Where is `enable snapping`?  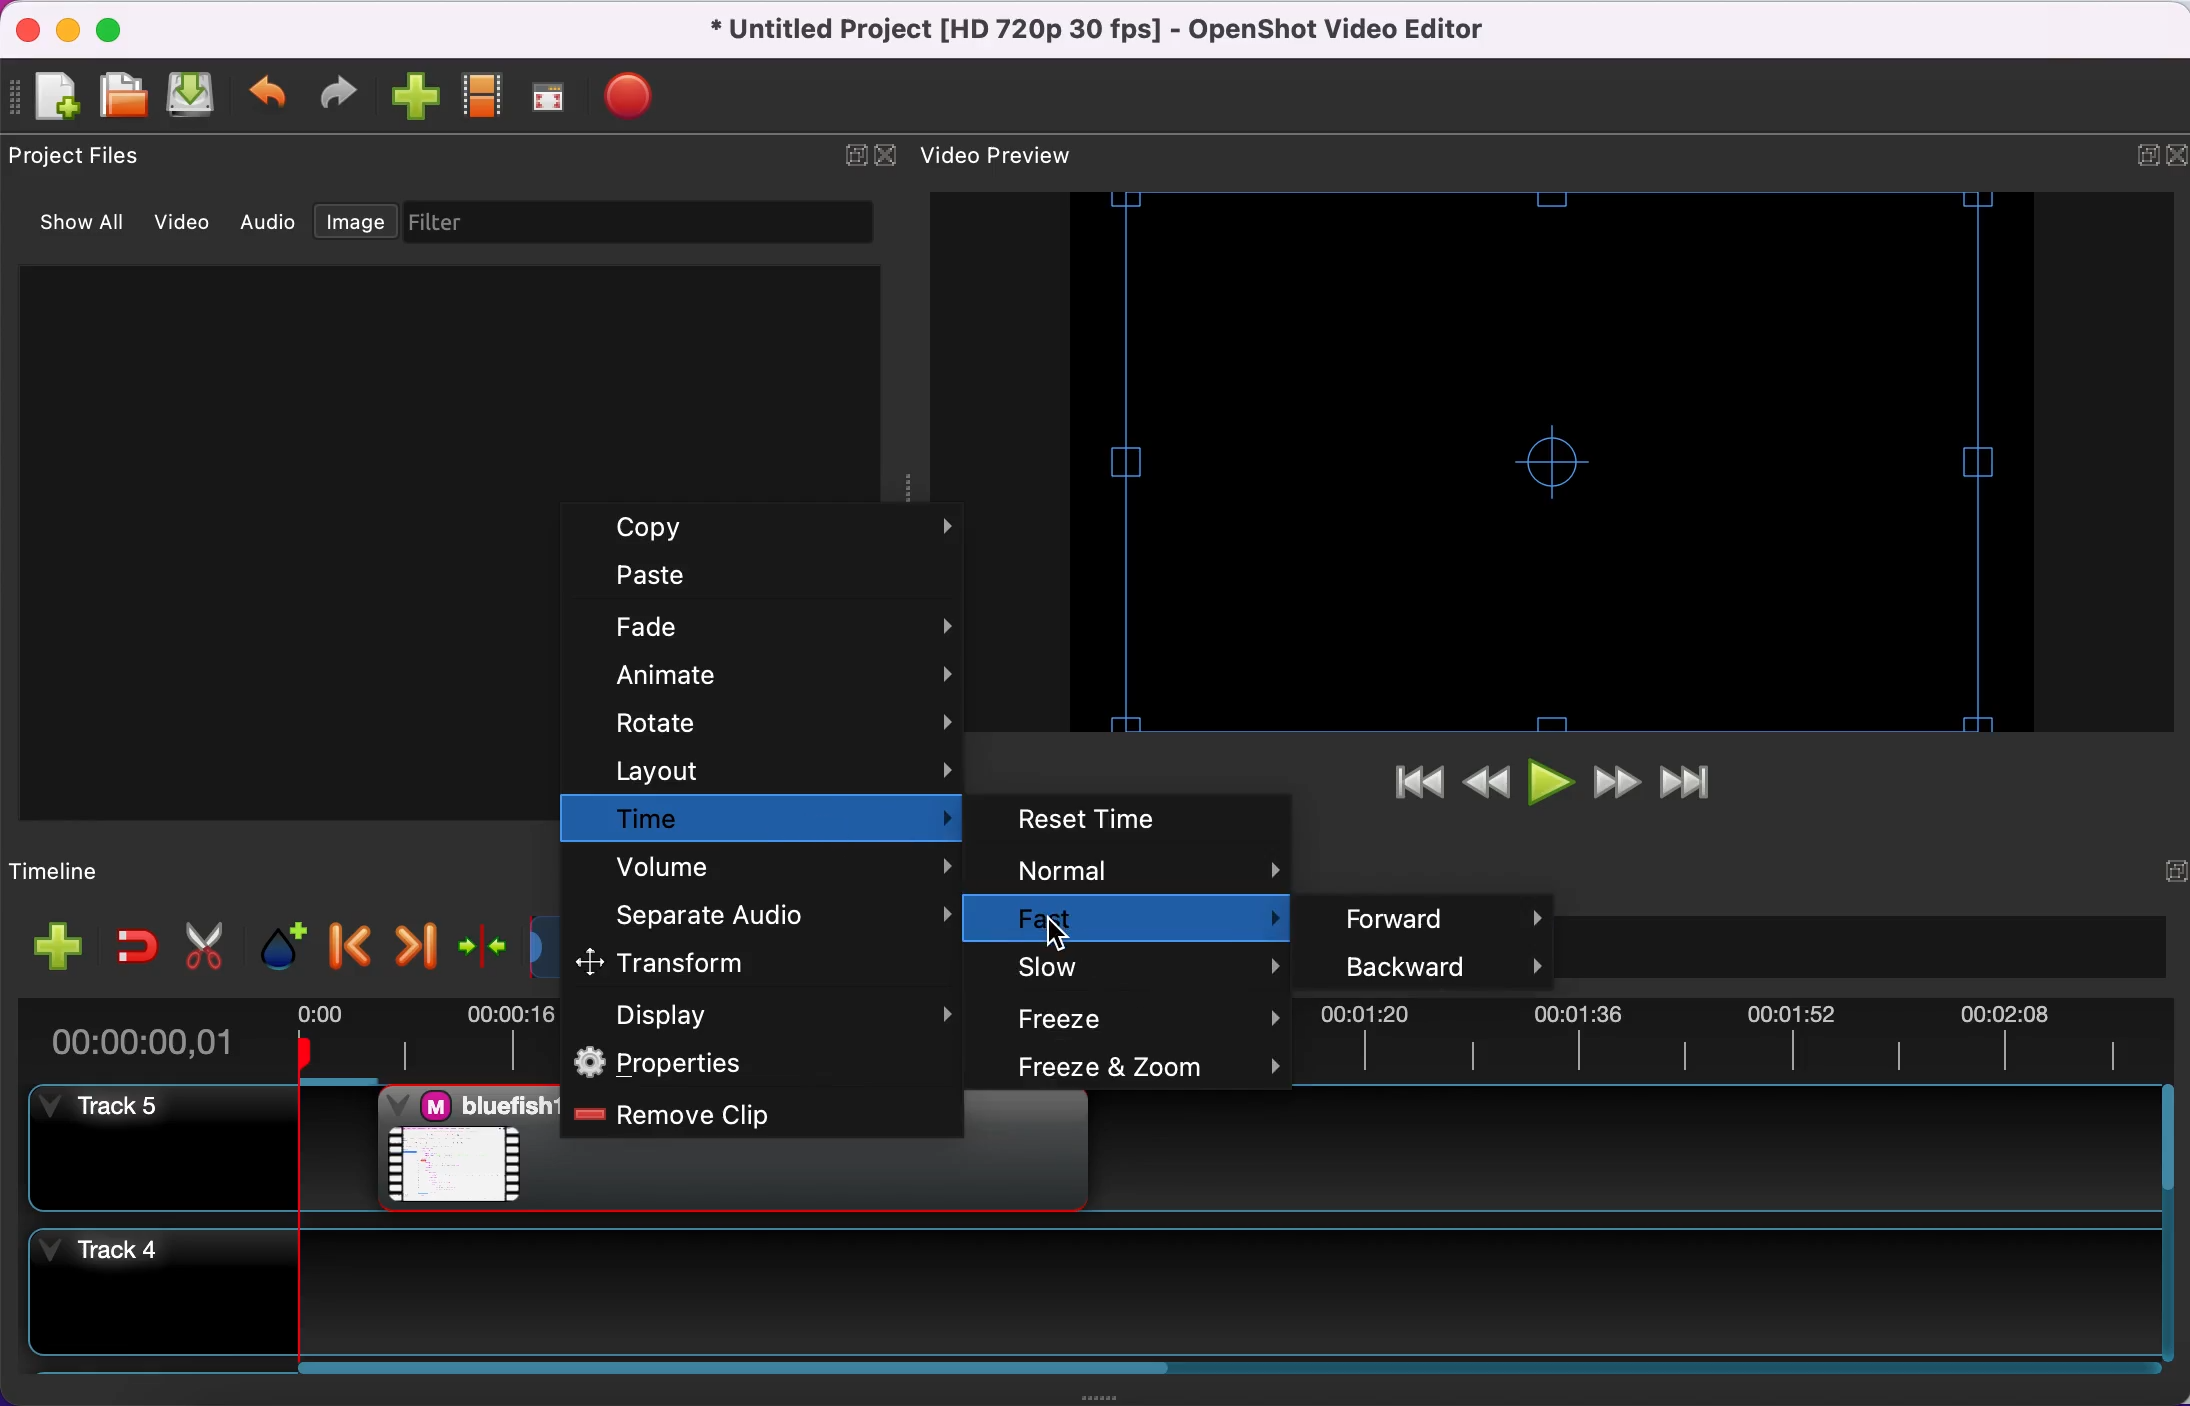 enable snapping is located at coordinates (137, 949).